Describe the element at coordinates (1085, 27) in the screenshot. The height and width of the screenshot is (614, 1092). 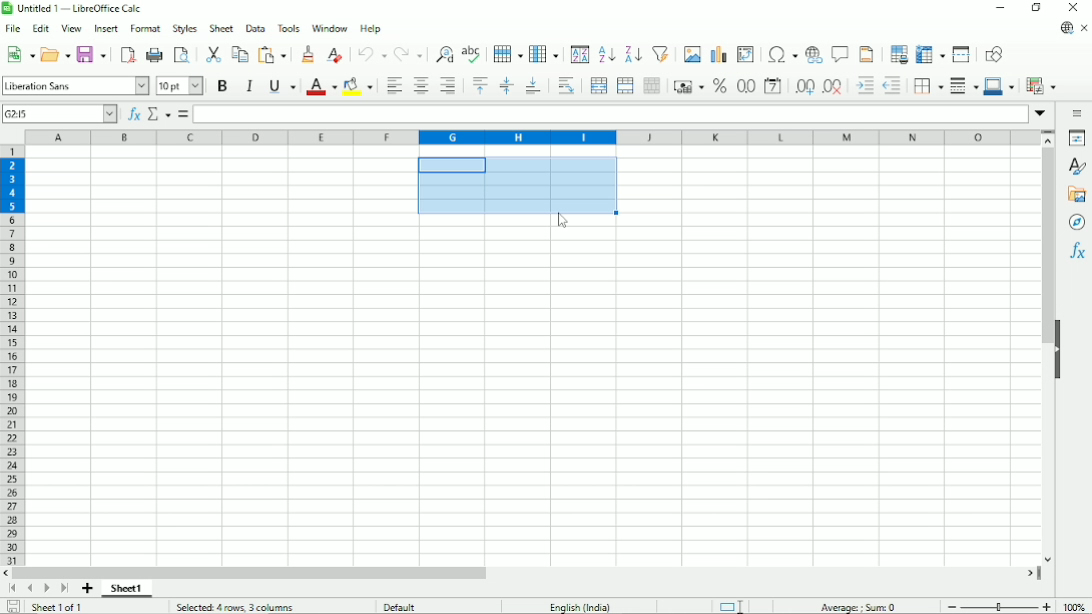
I see `Close document` at that location.